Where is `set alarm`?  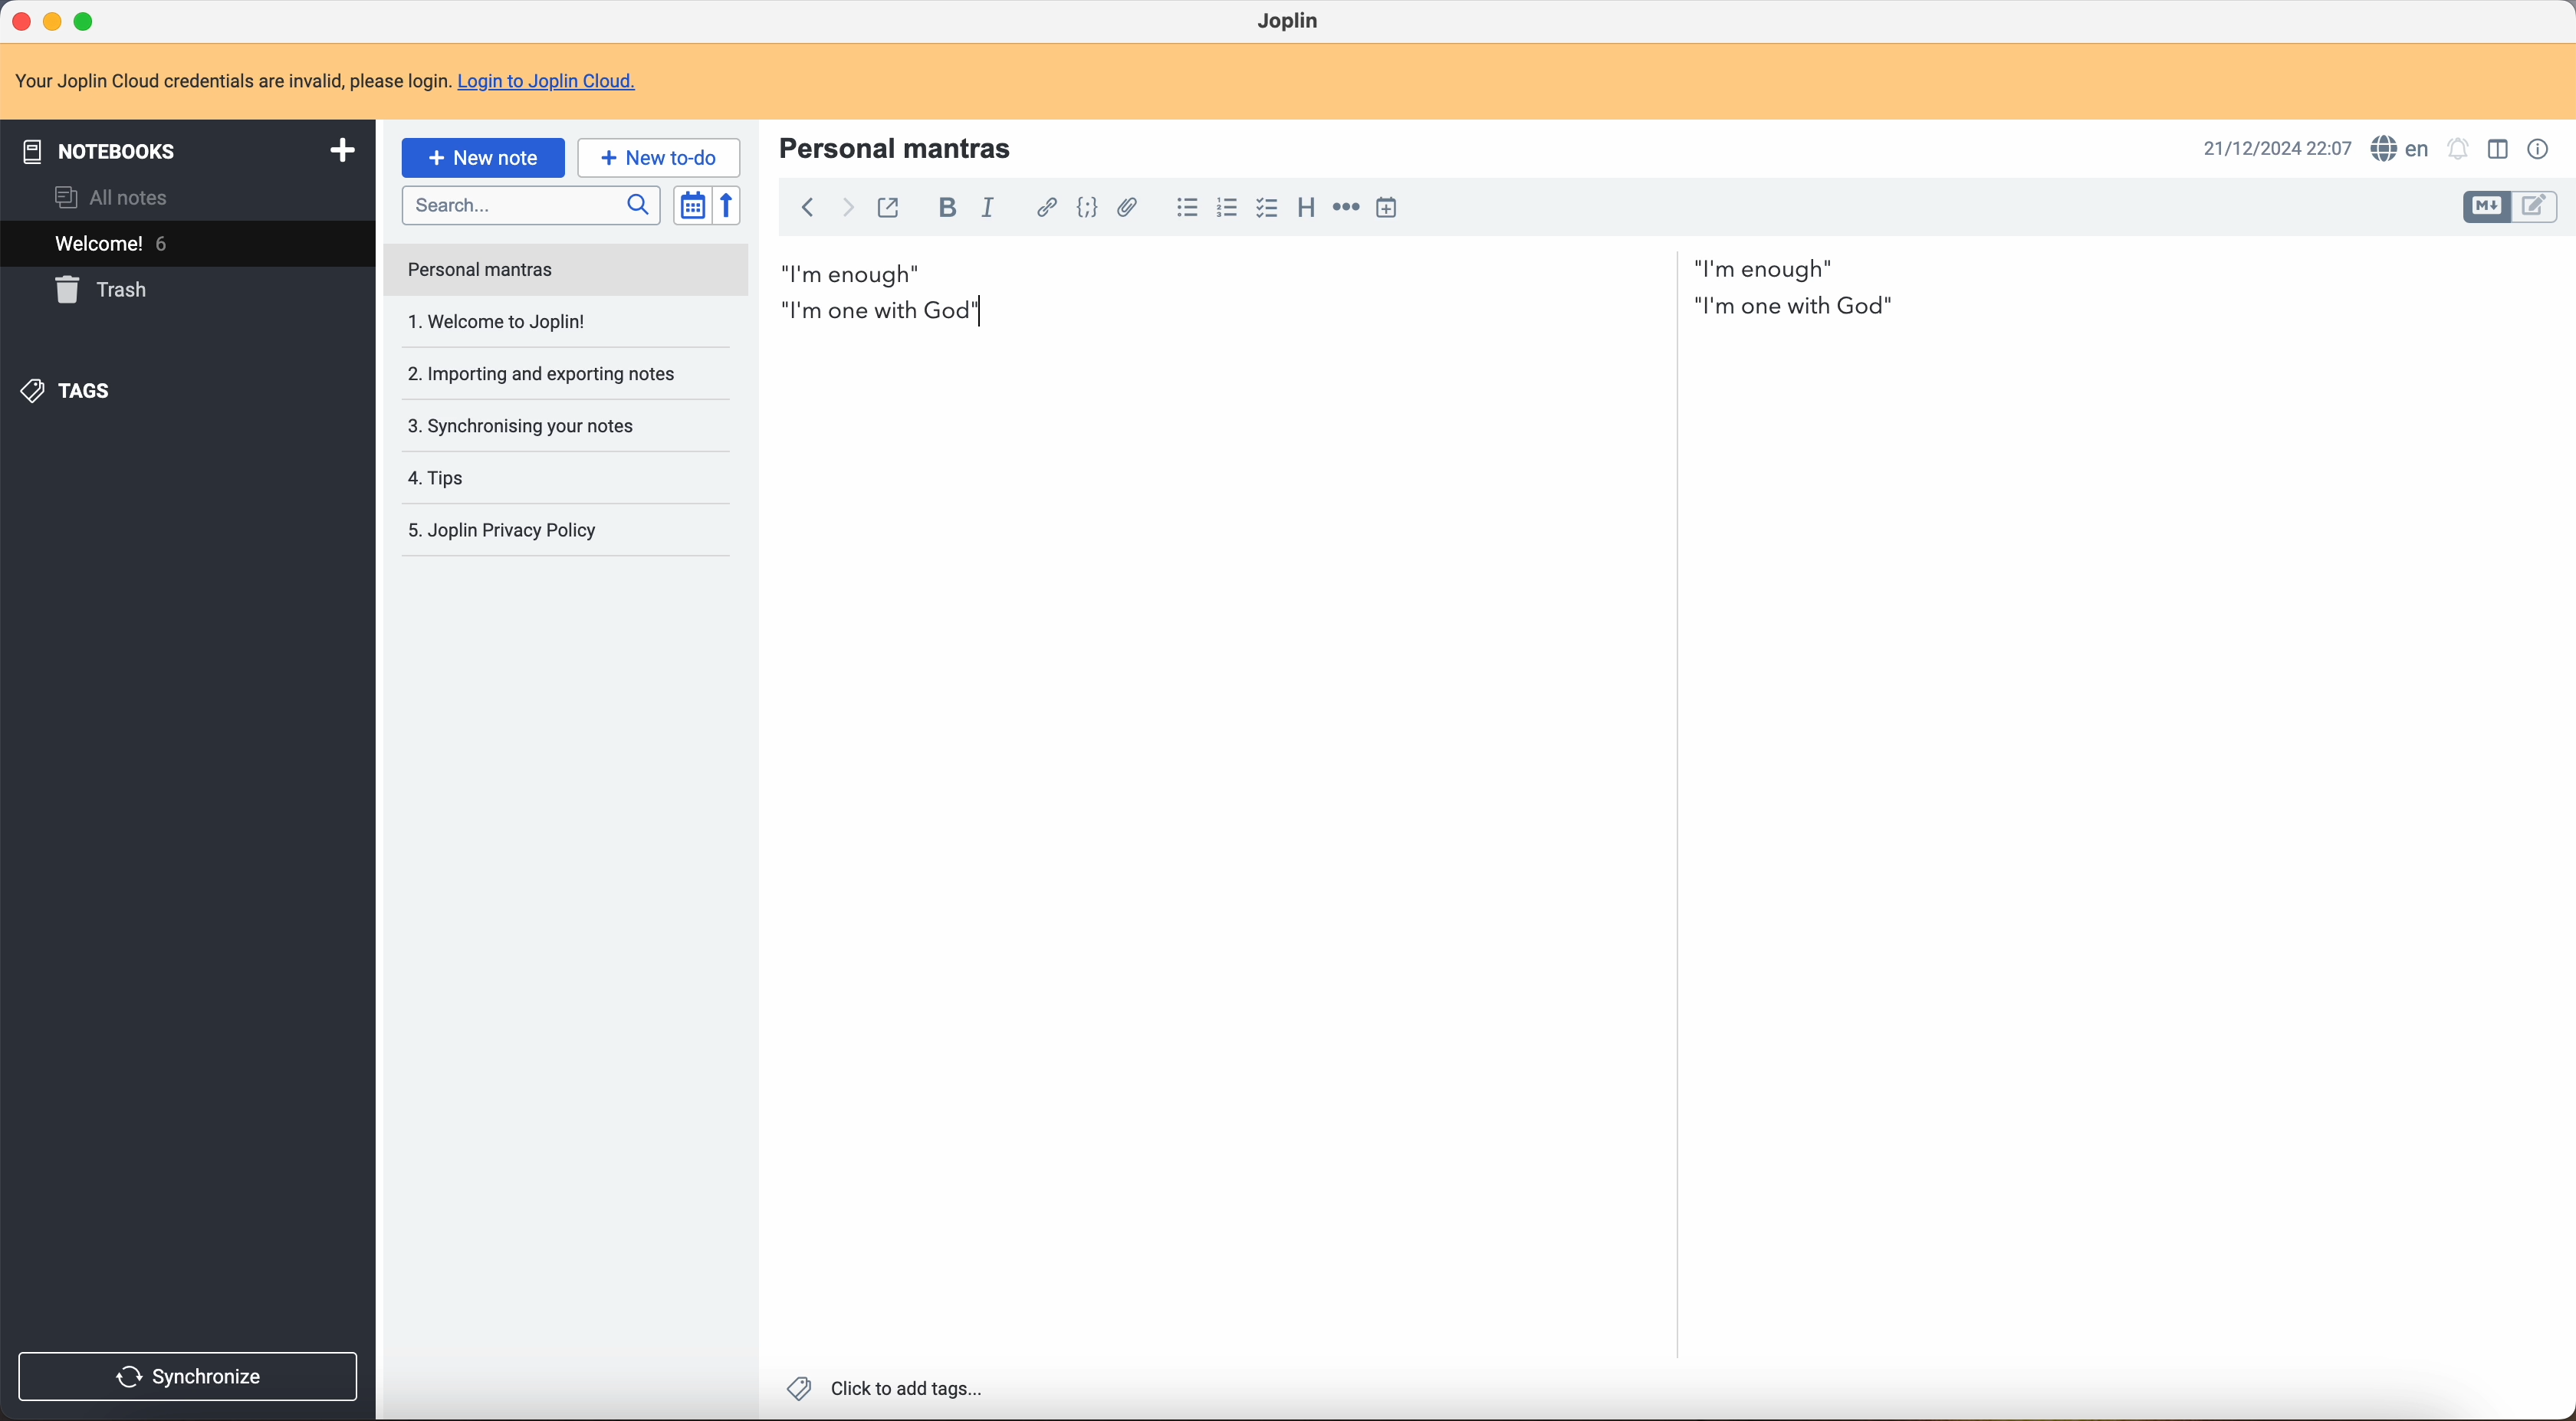 set alarm is located at coordinates (2460, 148).